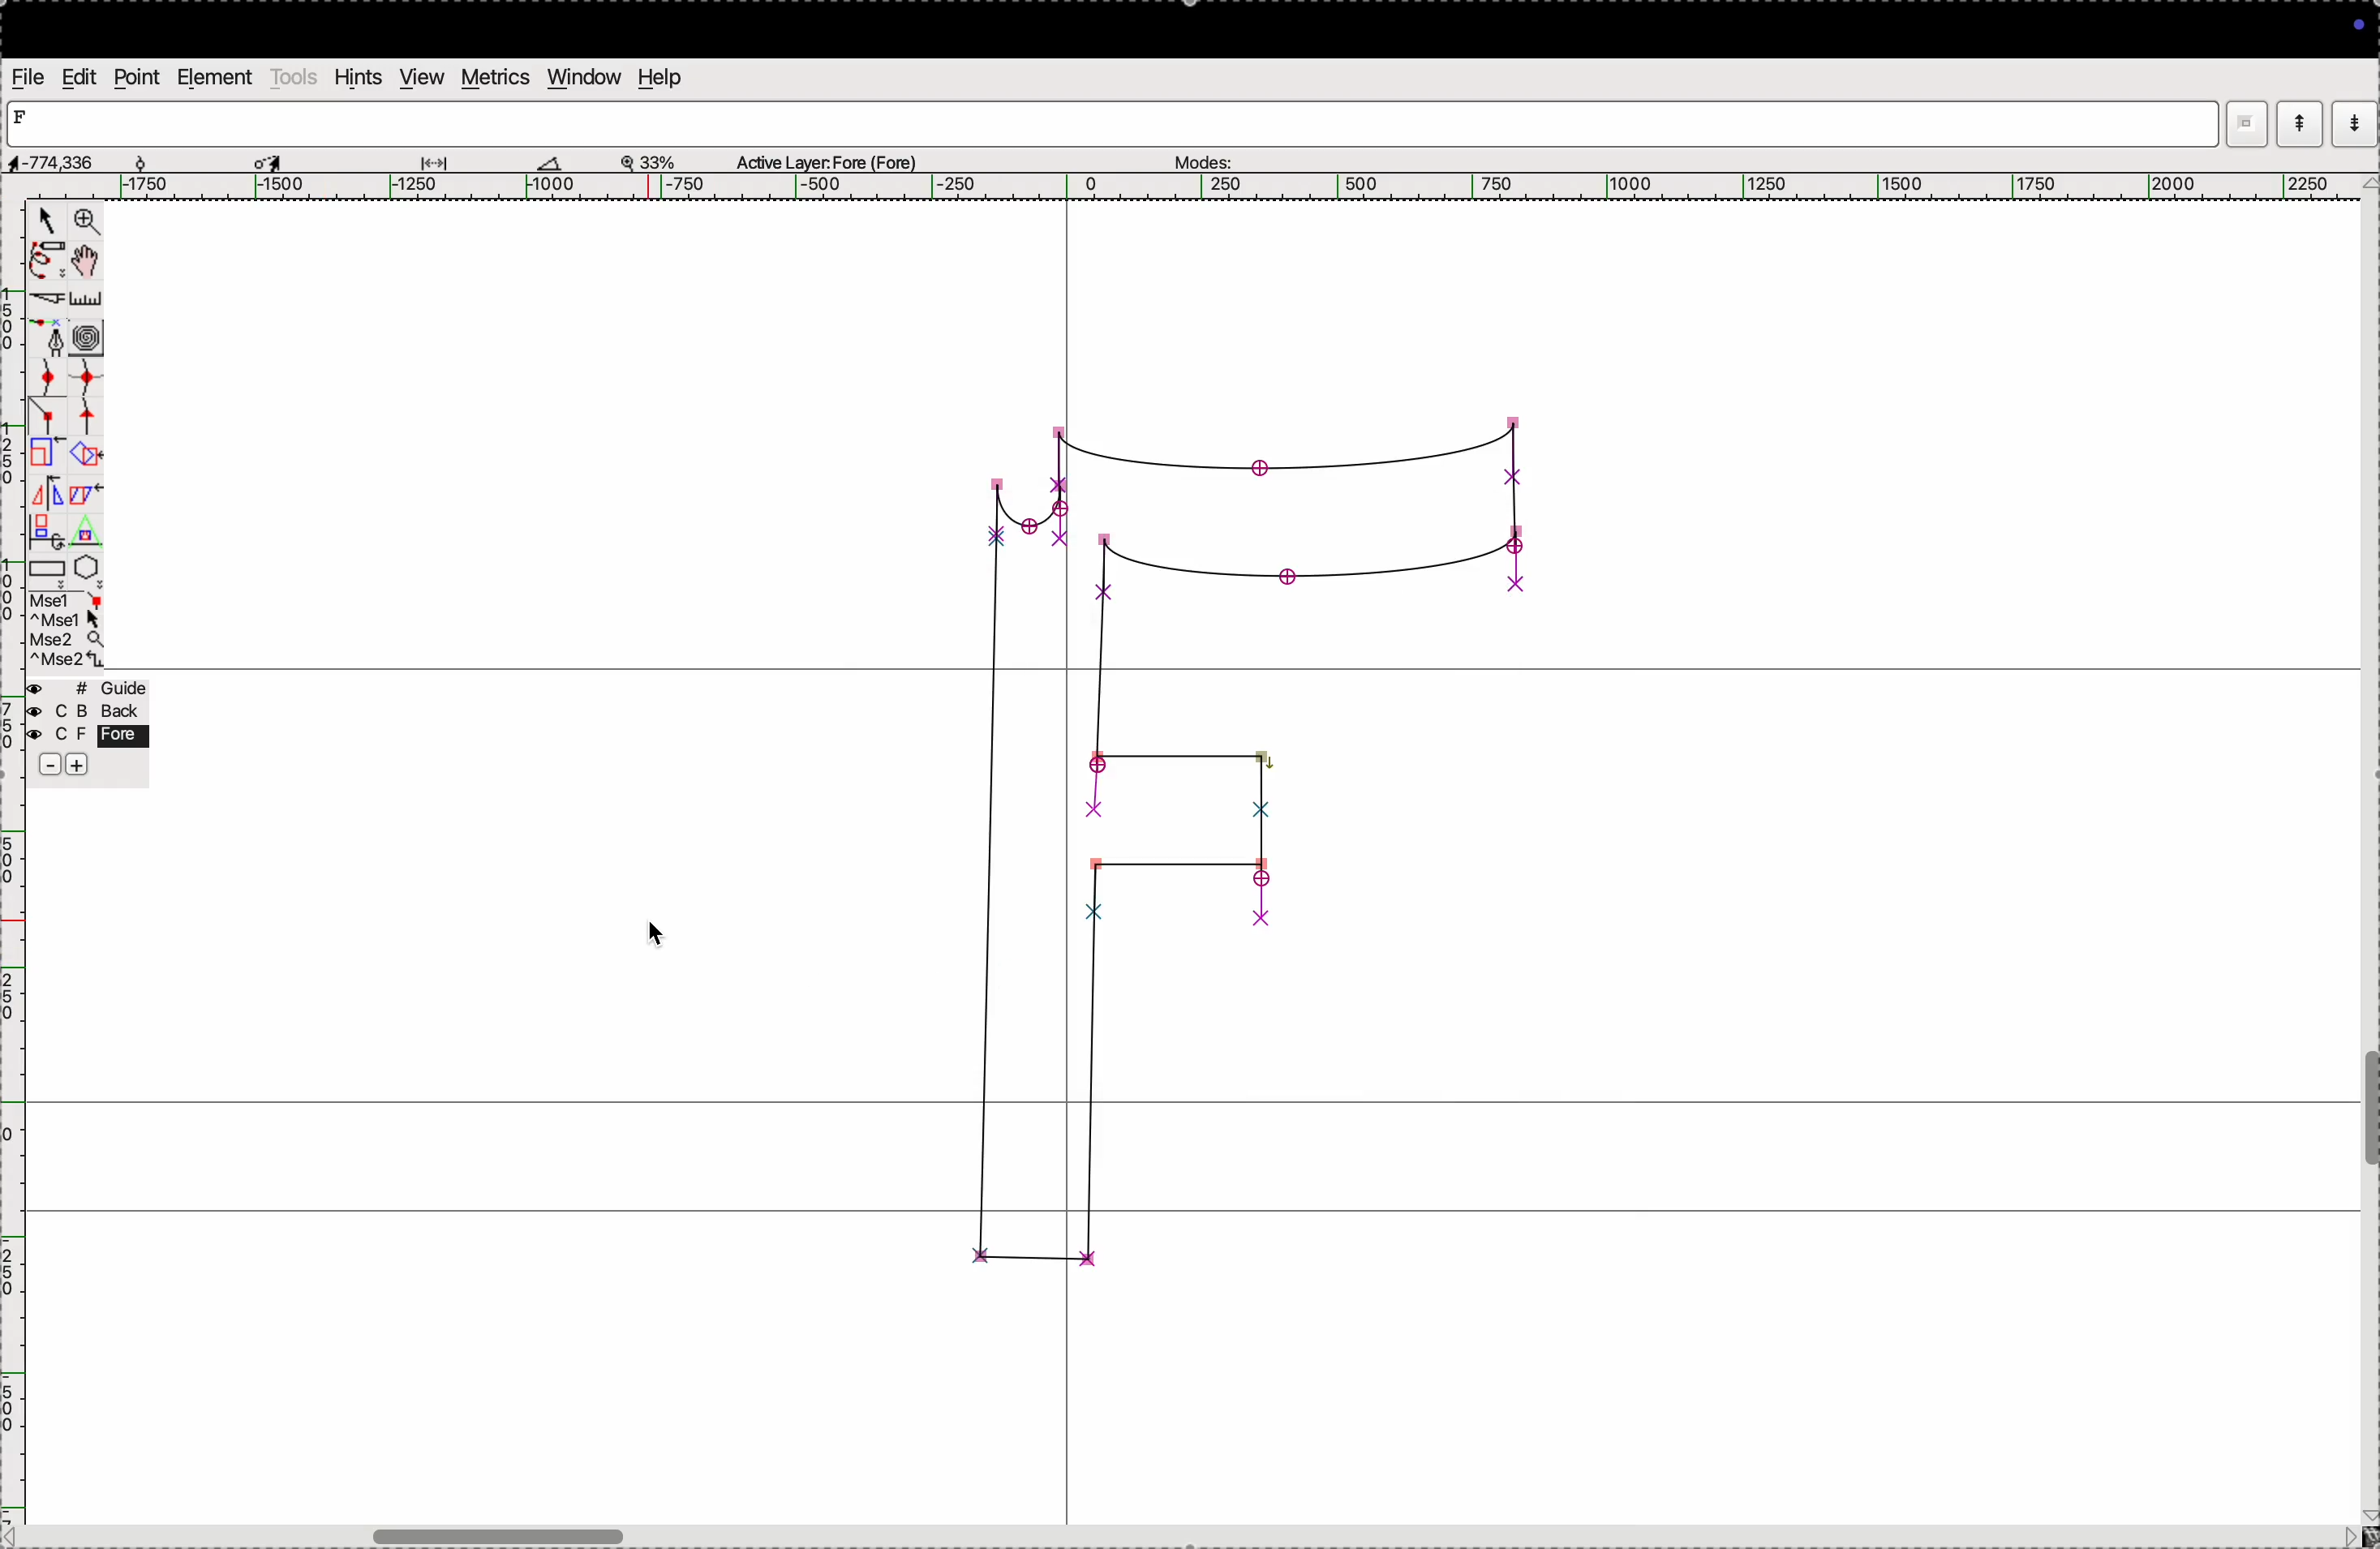 Image resolution: width=2380 pixels, height=1549 pixels. Describe the element at coordinates (1201, 158) in the screenshot. I see `modes` at that location.